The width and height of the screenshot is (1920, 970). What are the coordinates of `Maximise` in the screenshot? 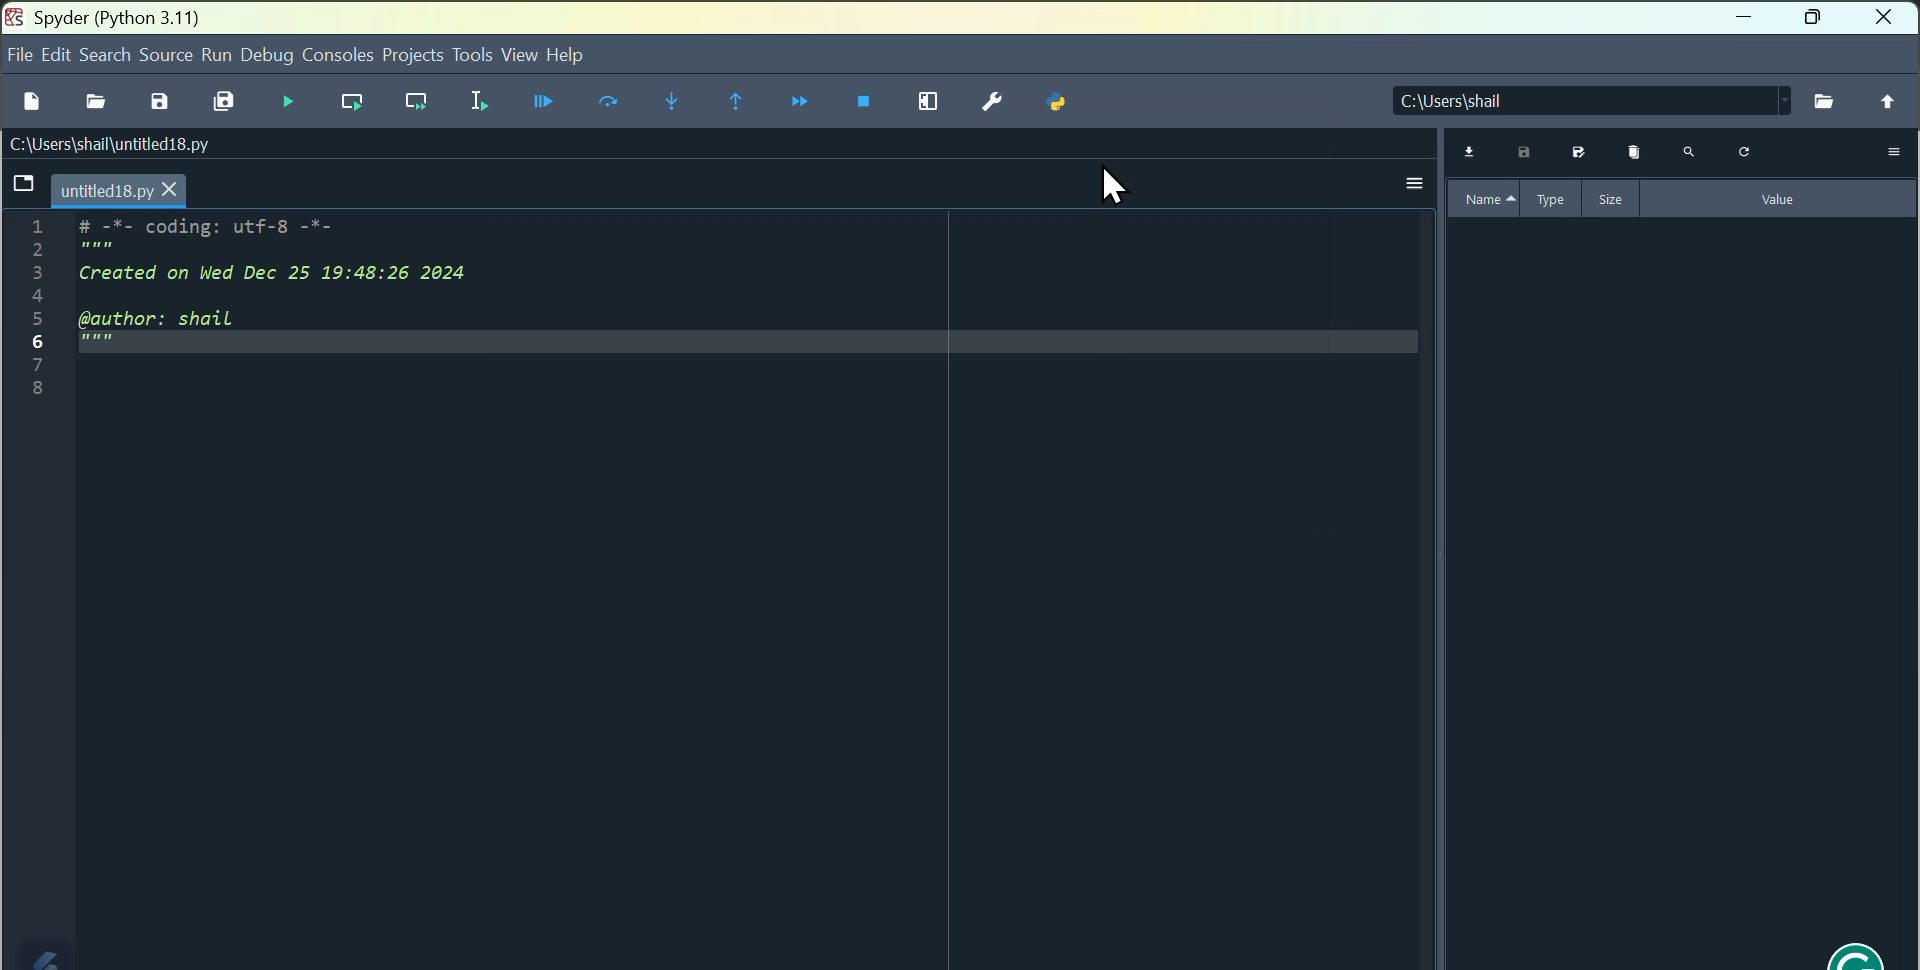 It's located at (1816, 20).